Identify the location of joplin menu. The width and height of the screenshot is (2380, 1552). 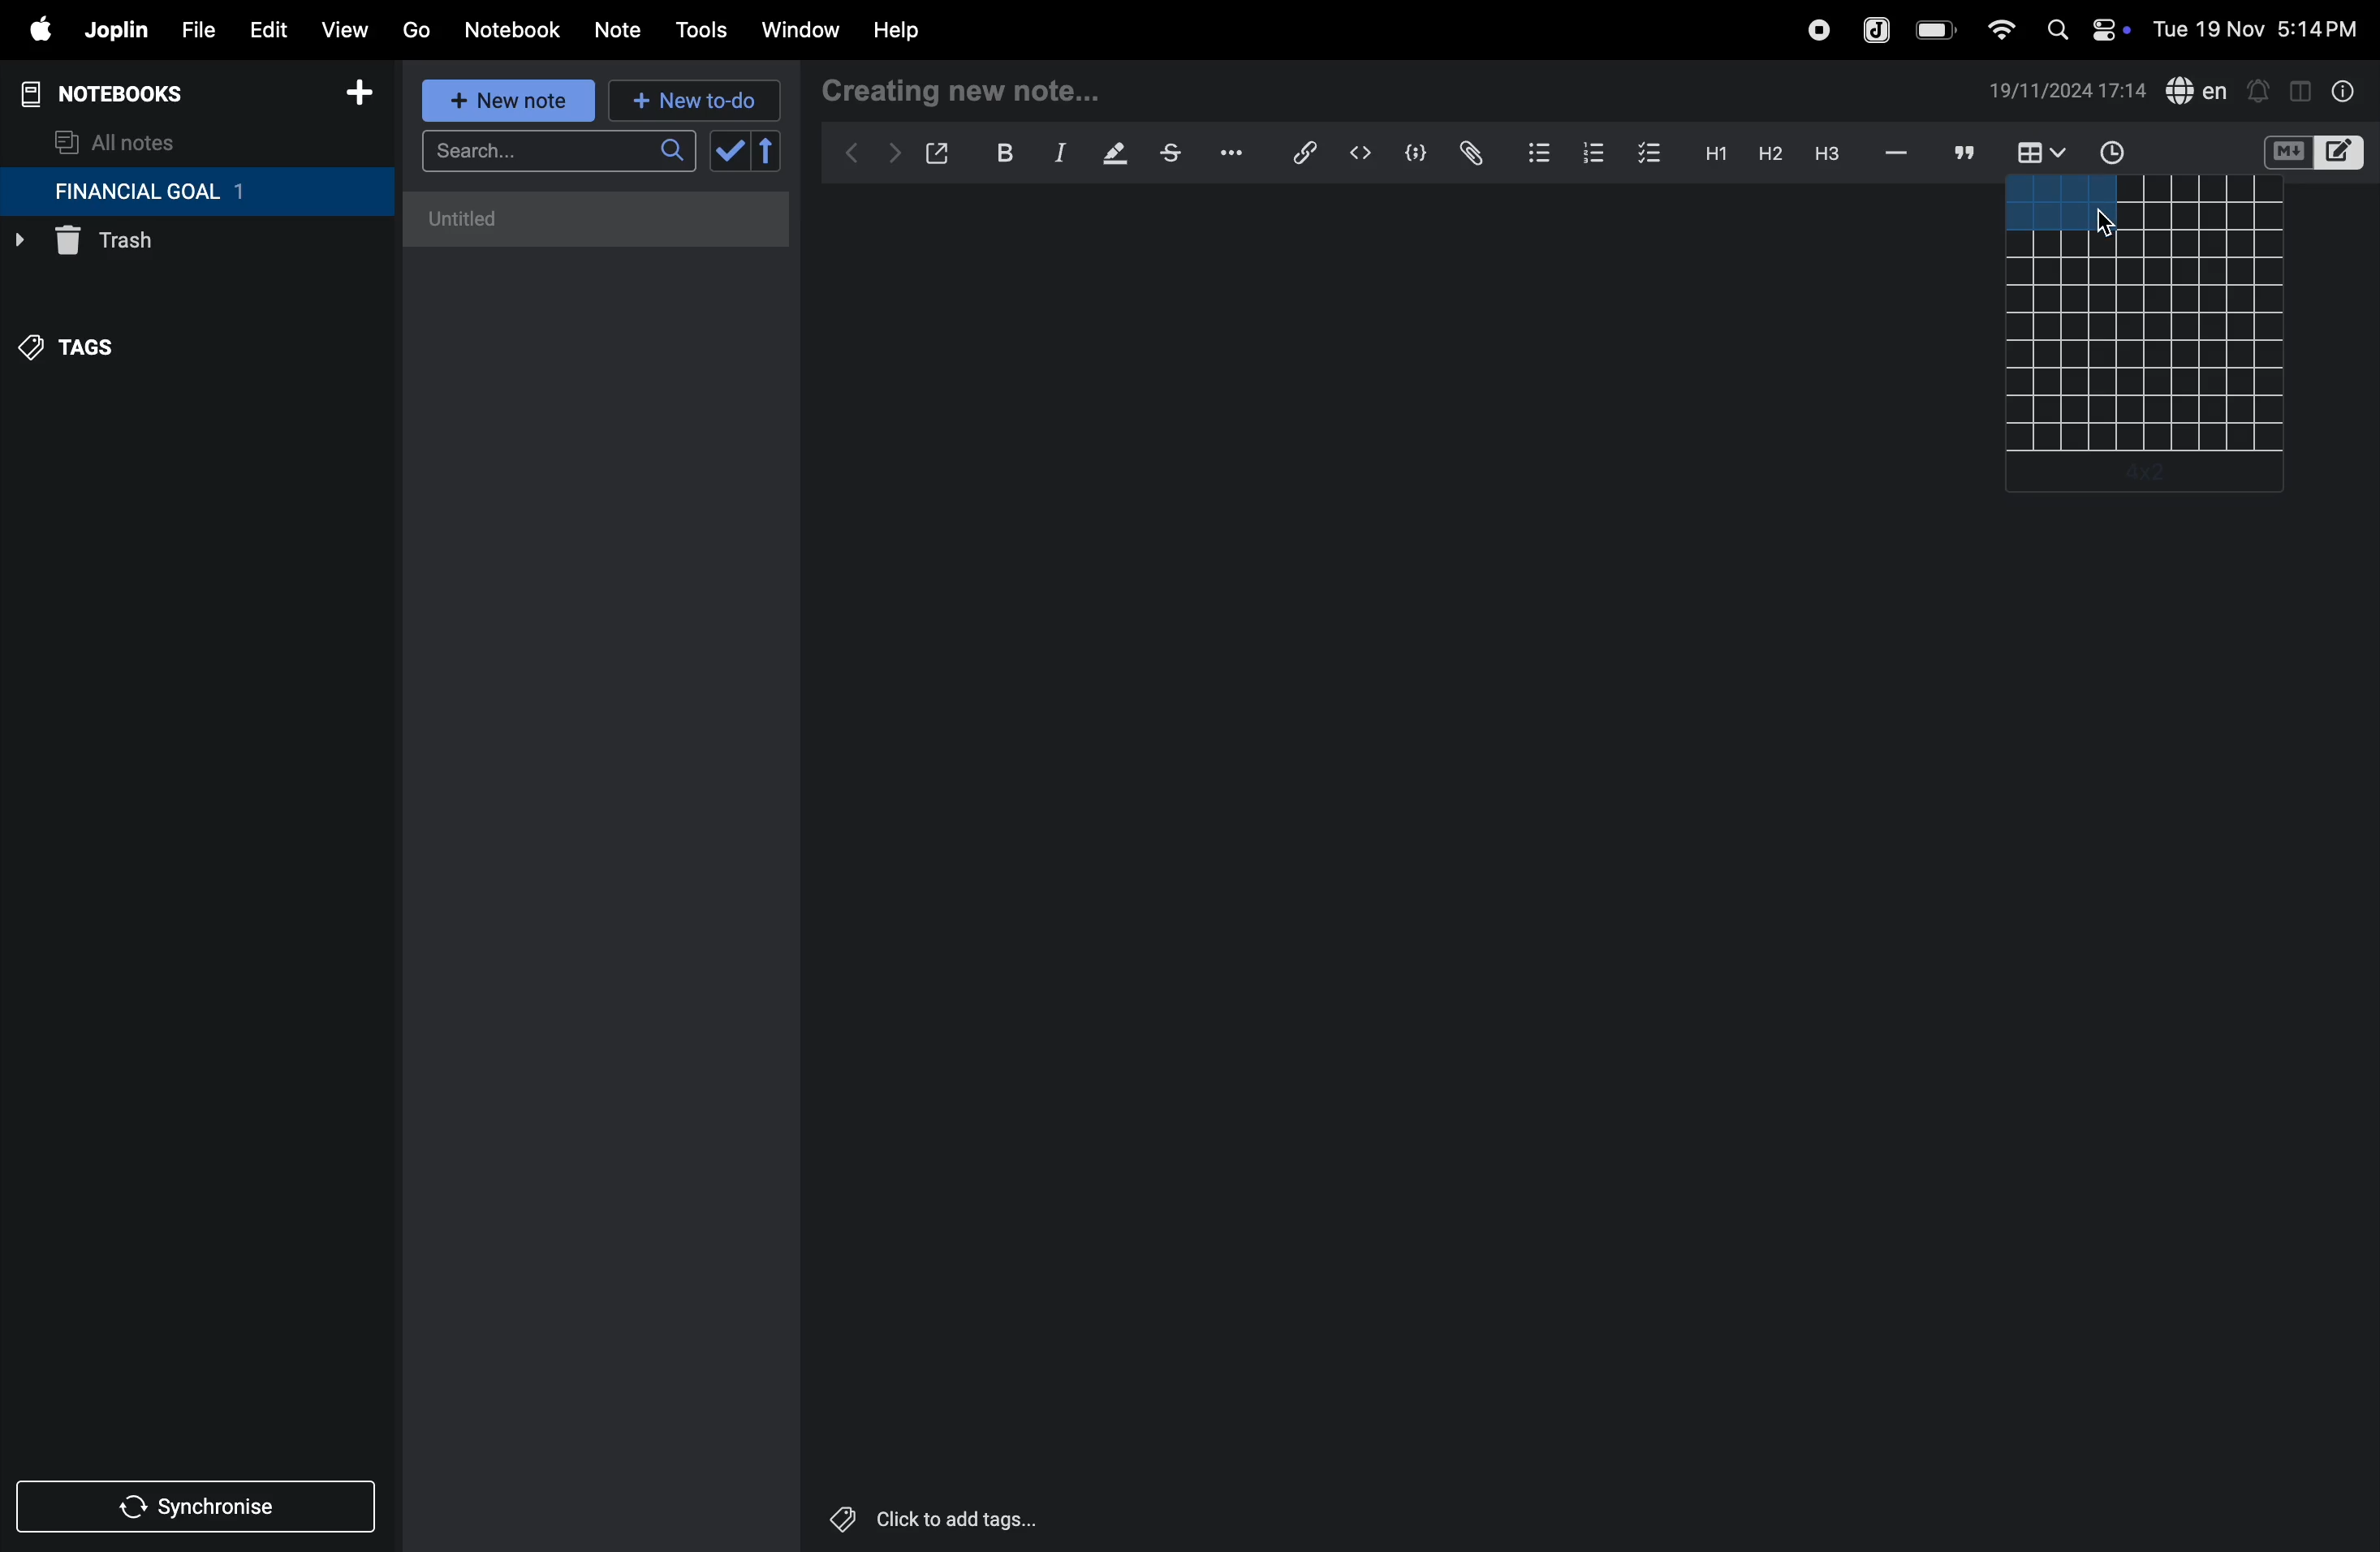
(112, 30).